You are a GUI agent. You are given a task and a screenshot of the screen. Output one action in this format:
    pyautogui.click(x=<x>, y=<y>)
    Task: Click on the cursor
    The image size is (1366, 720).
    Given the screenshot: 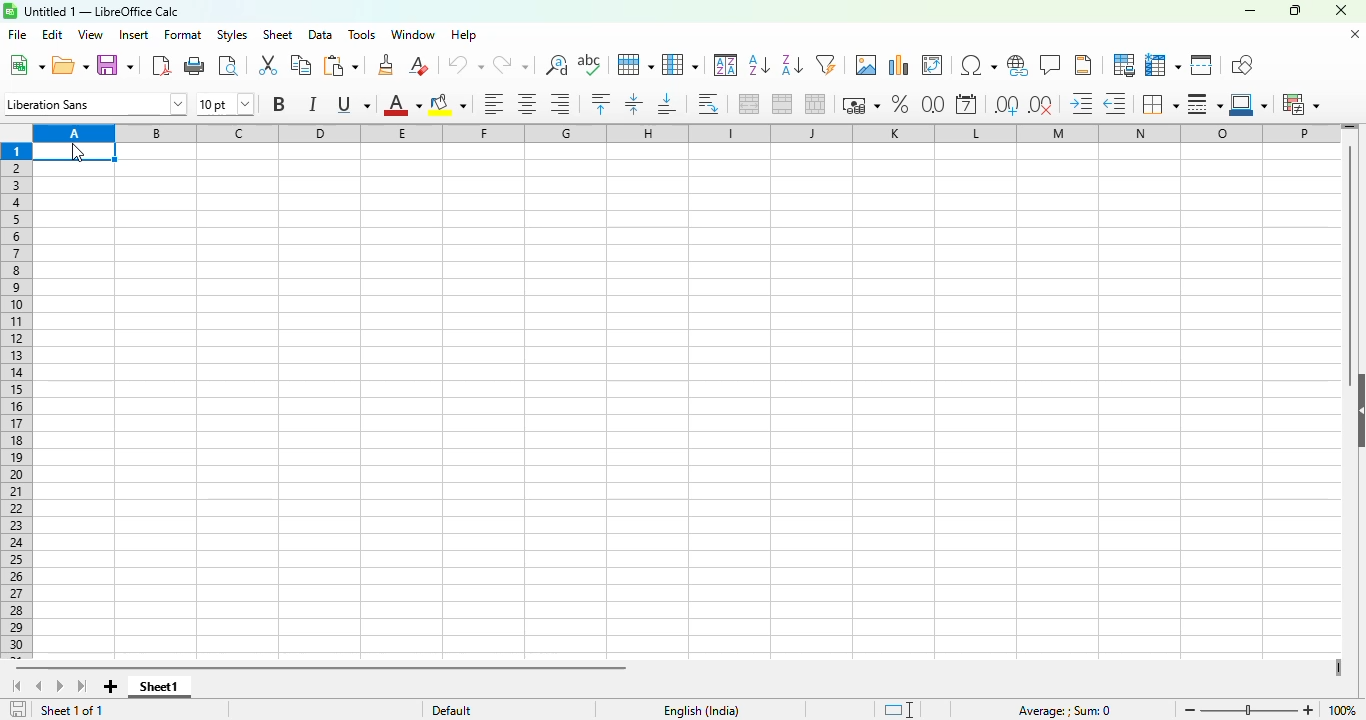 What is the action you would take?
    pyautogui.click(x=79, y=153)
    